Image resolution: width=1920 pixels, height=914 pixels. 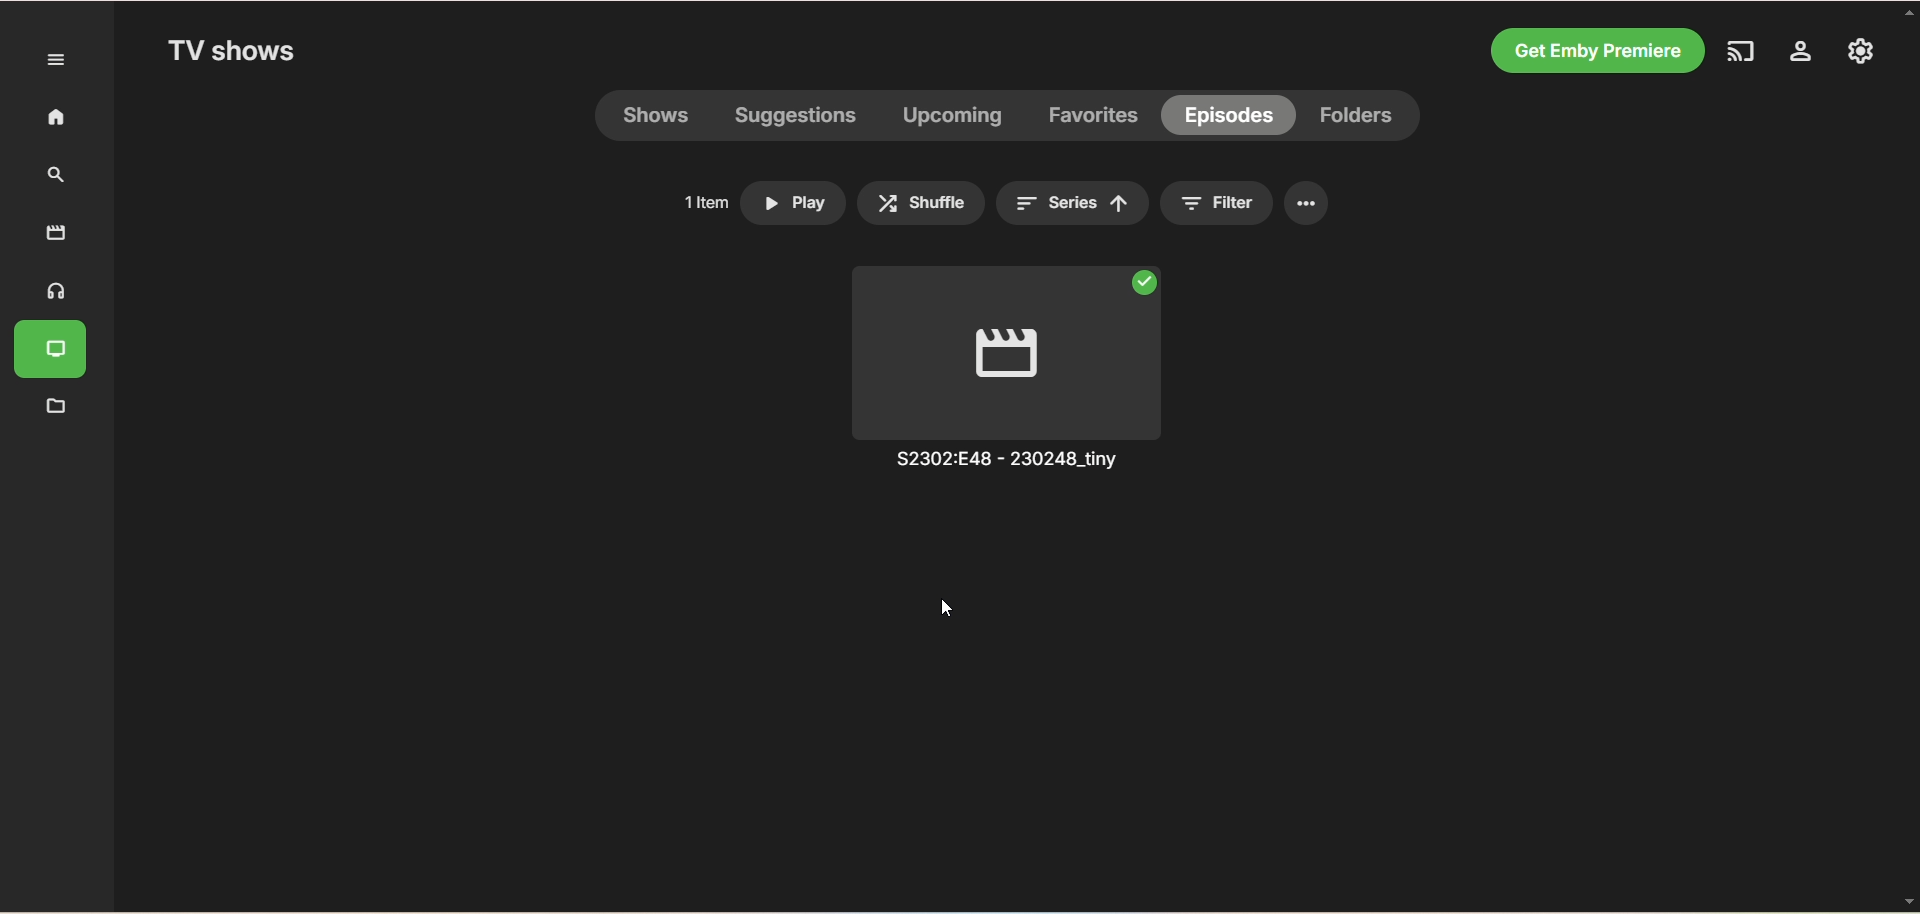 What do you see at coordinates (47, 118) in the screenshot?
I see `home` at bounding box center [47, 118].